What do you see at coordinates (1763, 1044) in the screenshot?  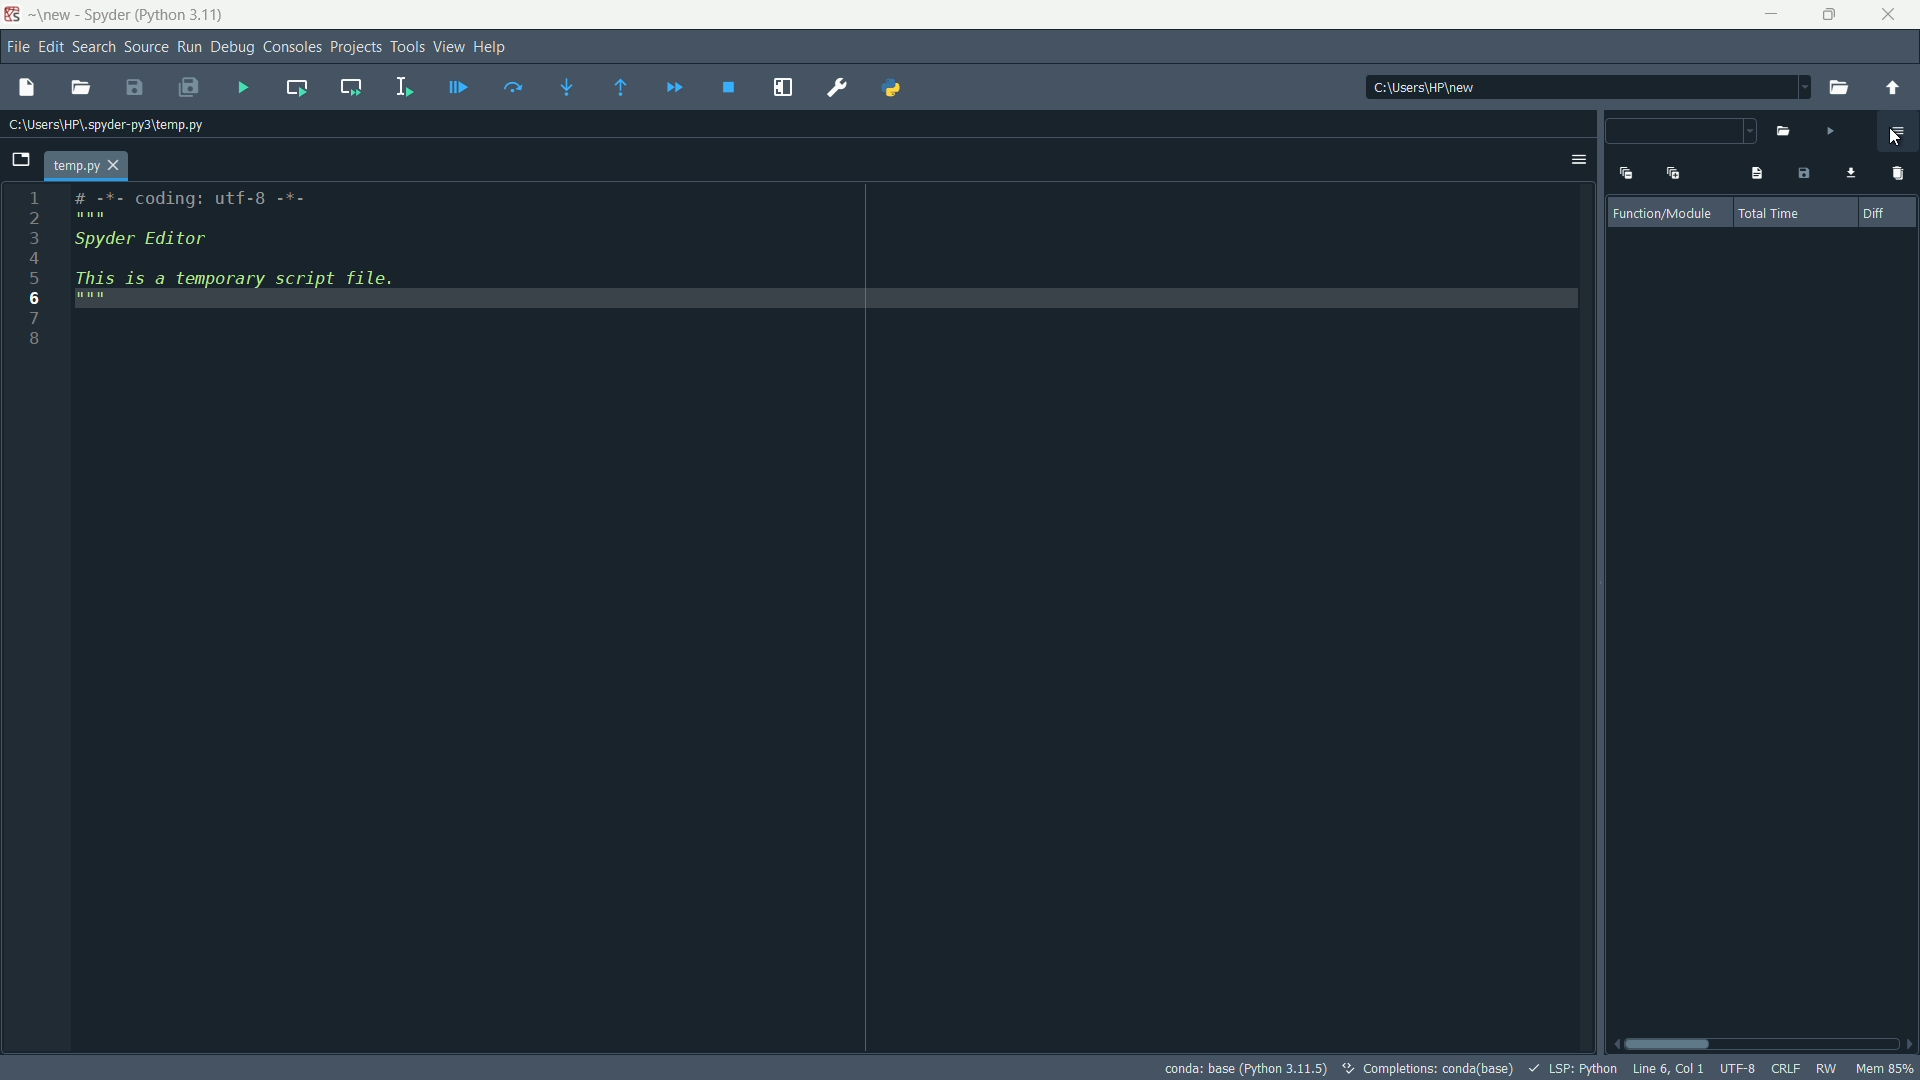 I see `scroll bar` at bounding box center [1763, 1044].